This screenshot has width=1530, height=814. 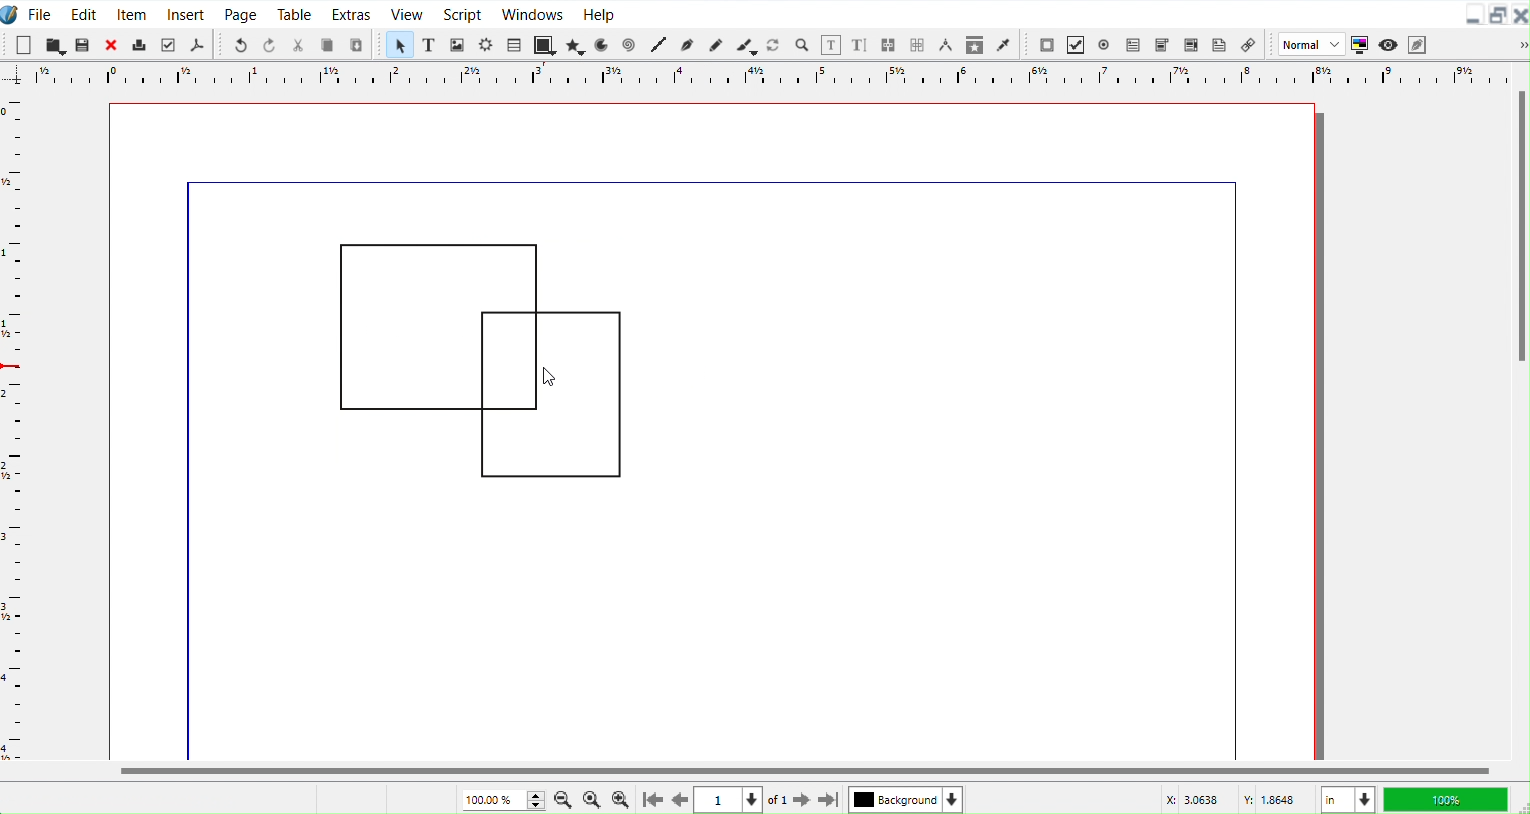 I want to click on line, so click(x=193, y=476).